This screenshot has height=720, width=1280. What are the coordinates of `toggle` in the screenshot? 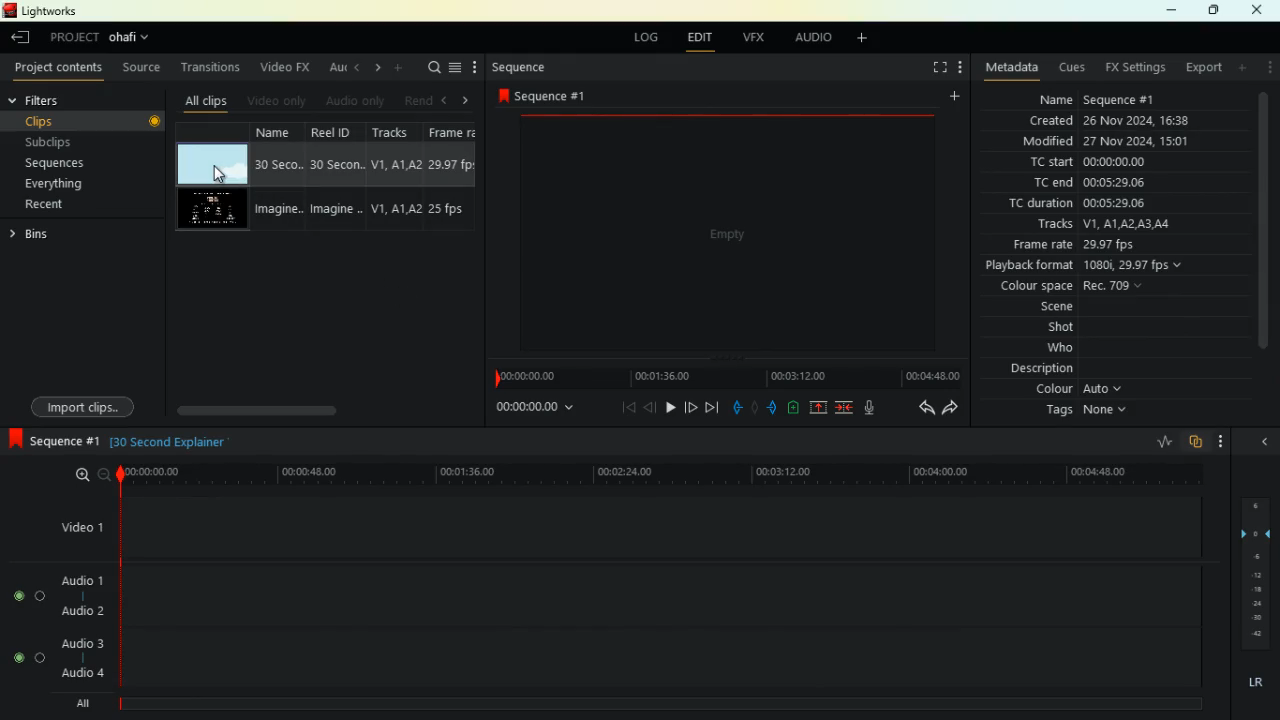 It's located at (17, 656).